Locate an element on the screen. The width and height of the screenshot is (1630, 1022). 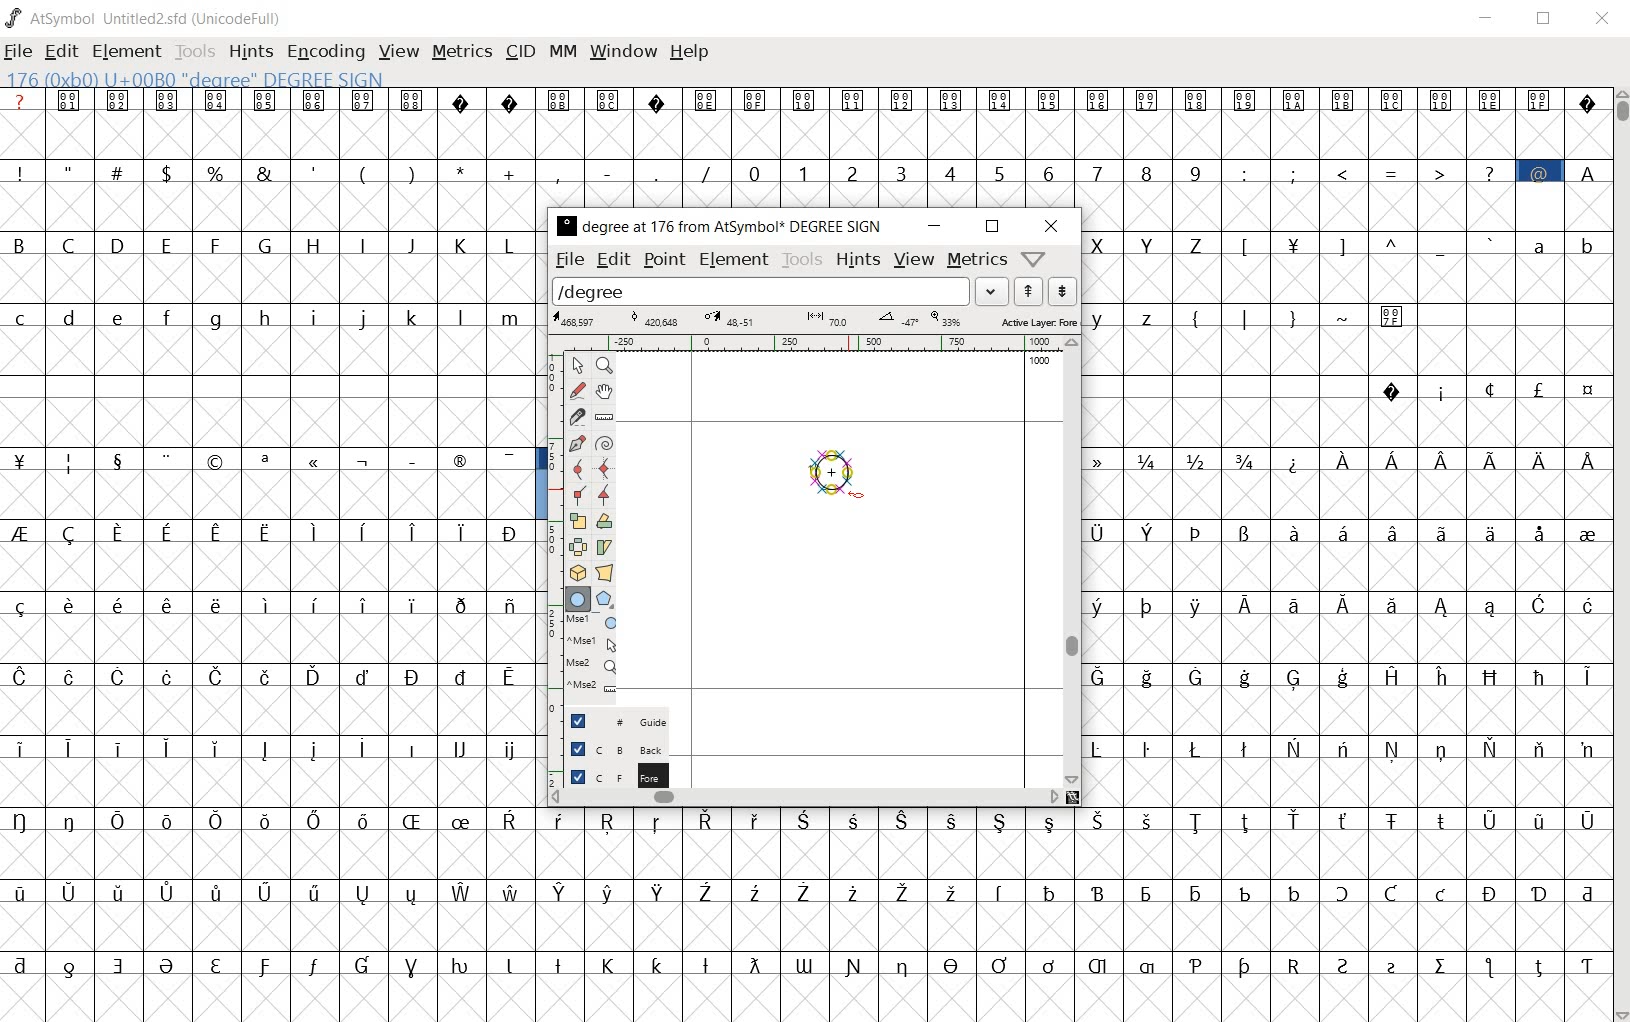
empty glyph slots is located at coordinates (273, 782).